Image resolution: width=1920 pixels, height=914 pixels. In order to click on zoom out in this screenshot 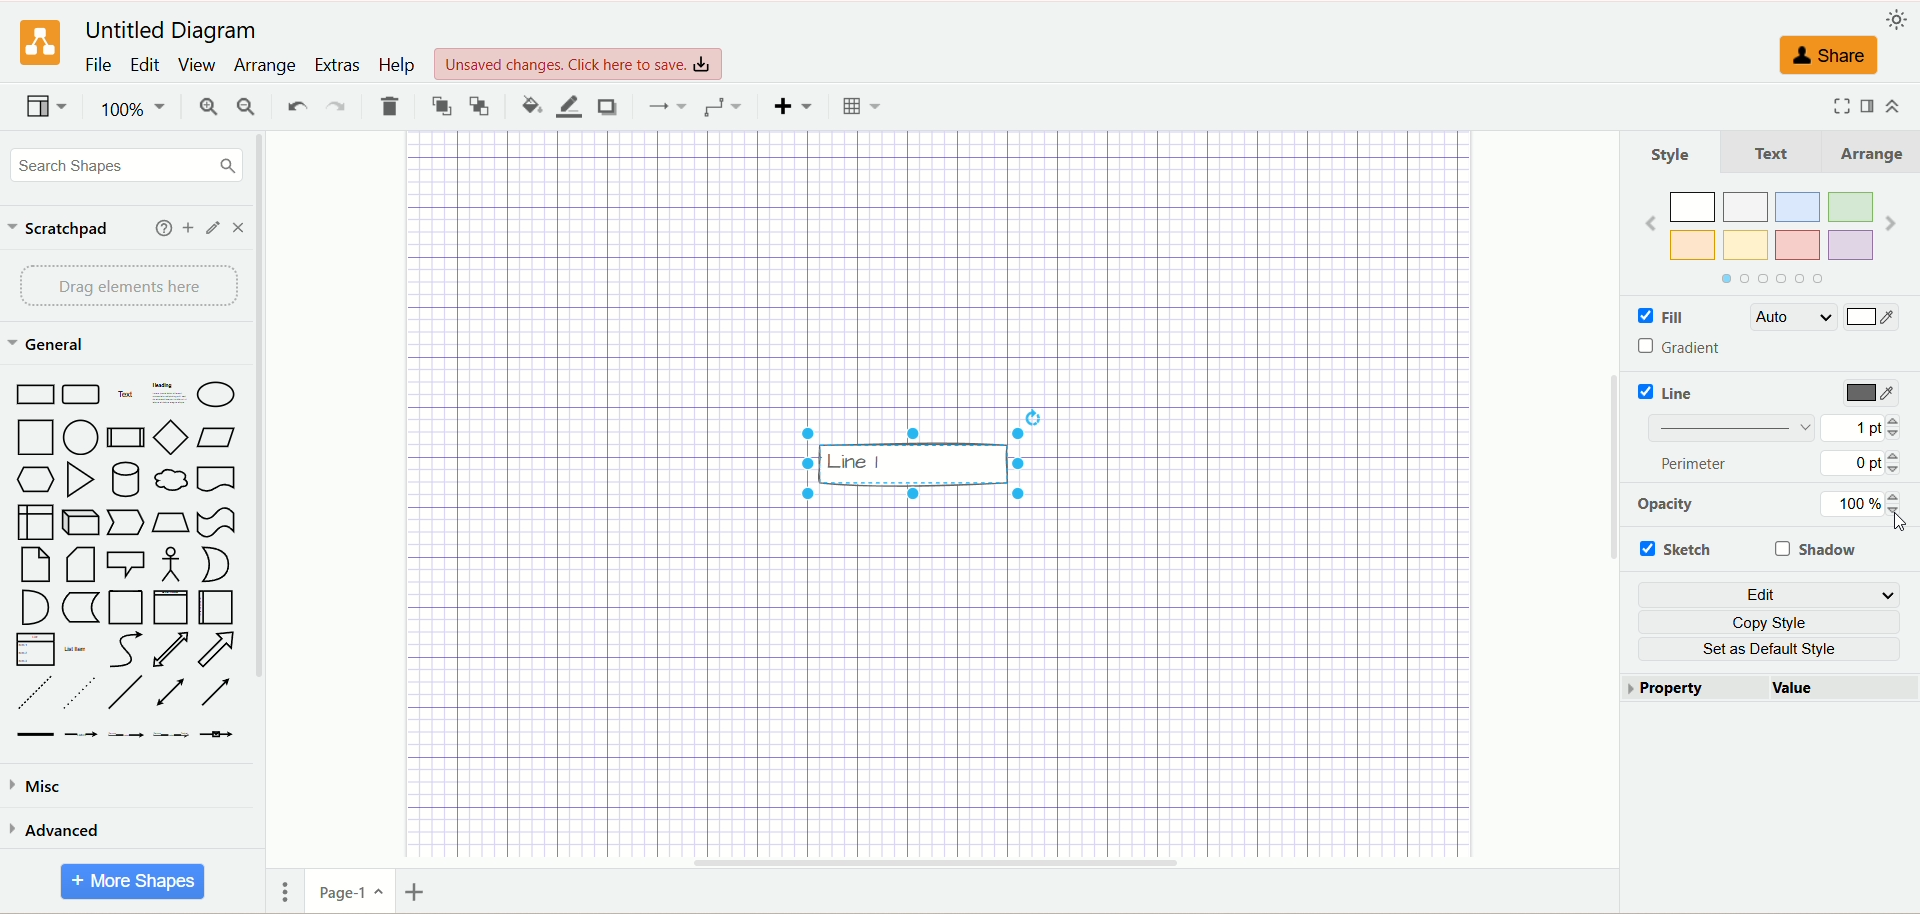, I will do `click(246, 106)`.